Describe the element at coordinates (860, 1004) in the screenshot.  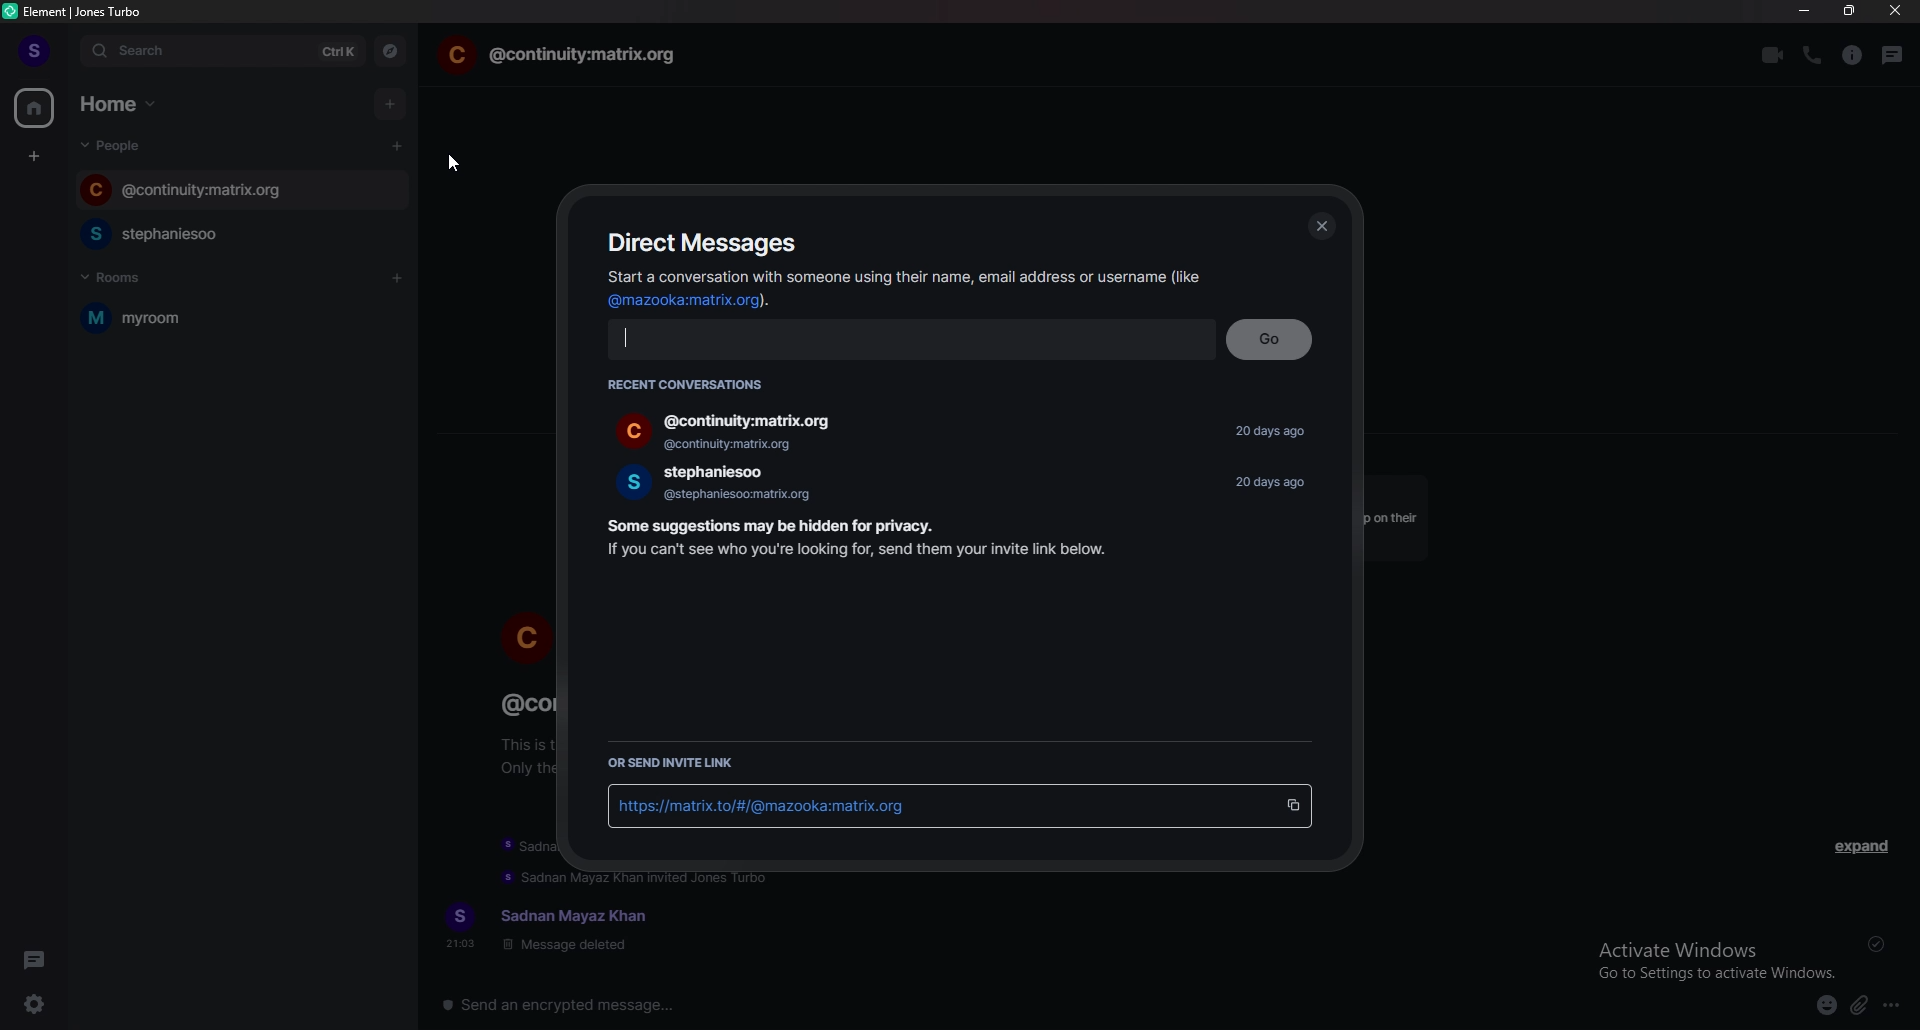
I see `message input` at that location.